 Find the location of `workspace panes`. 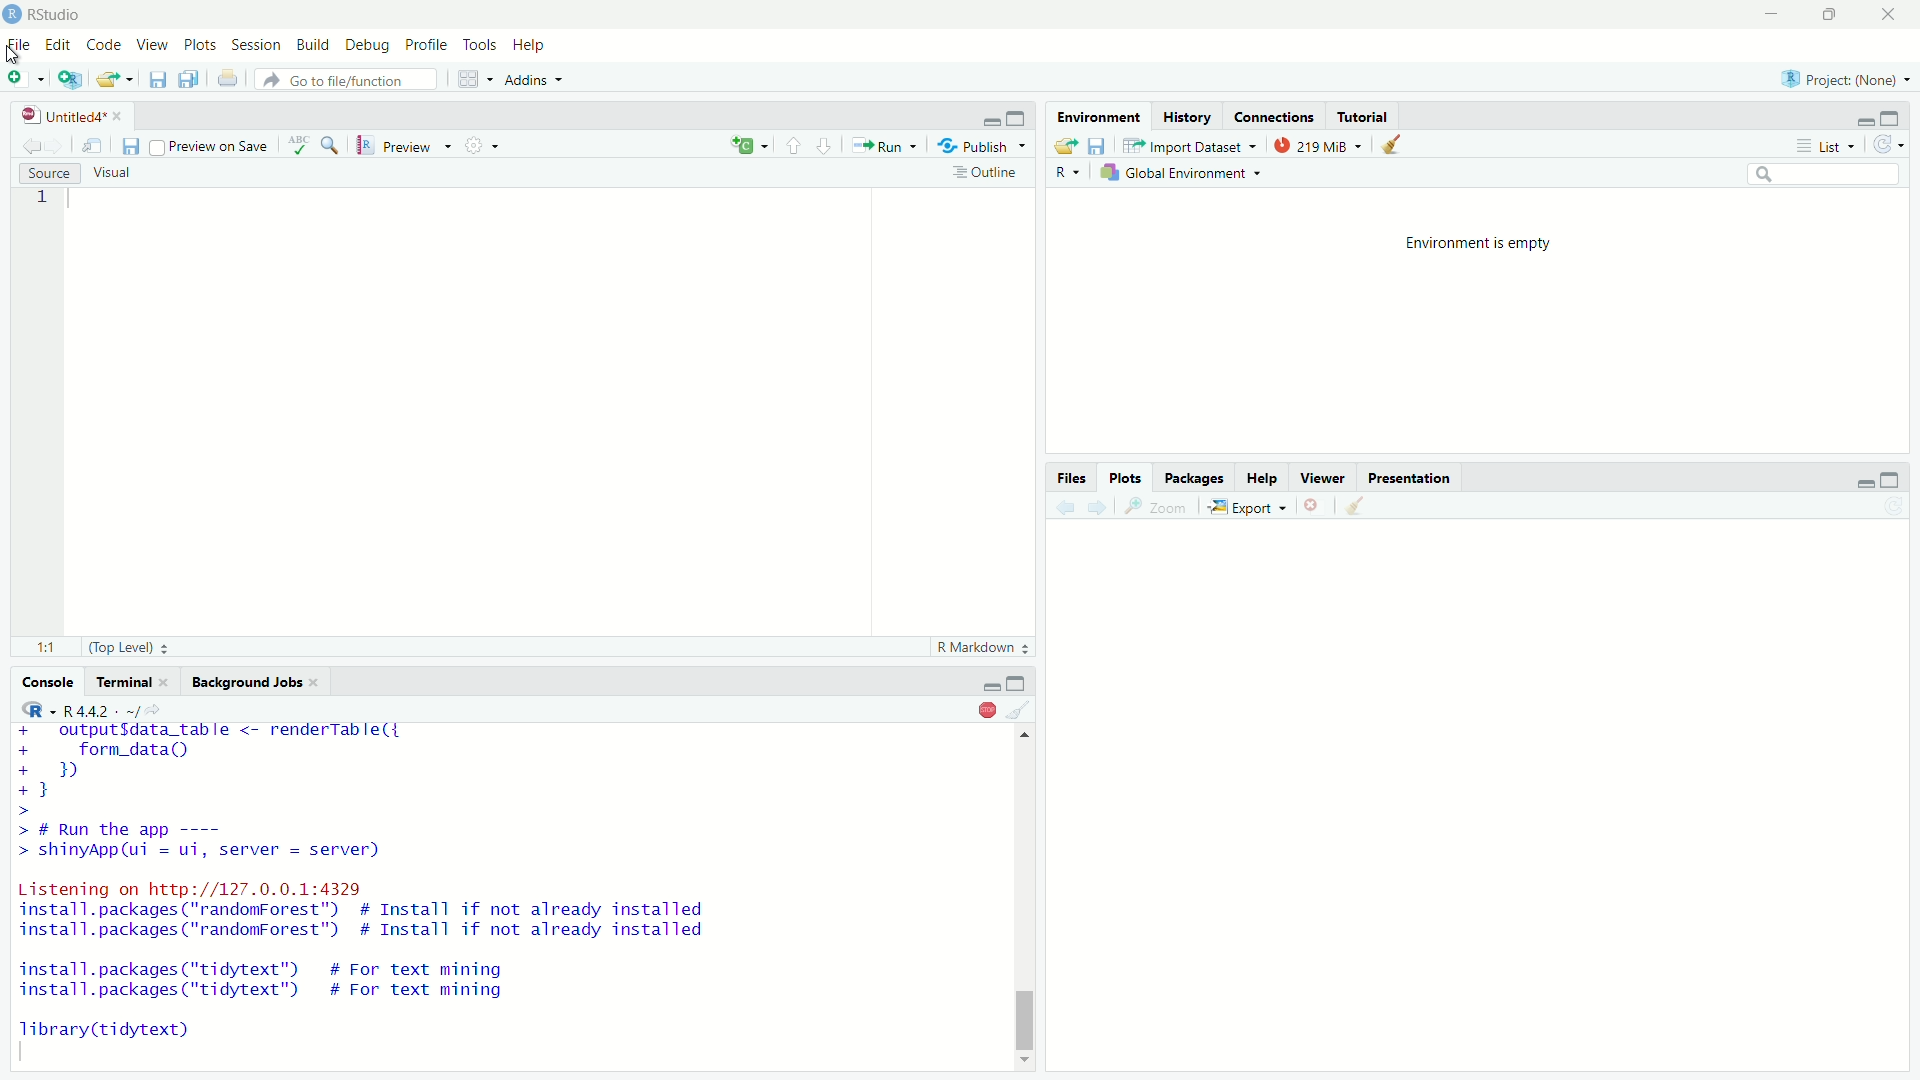

workspace panes is located at coordinates (475, 79).